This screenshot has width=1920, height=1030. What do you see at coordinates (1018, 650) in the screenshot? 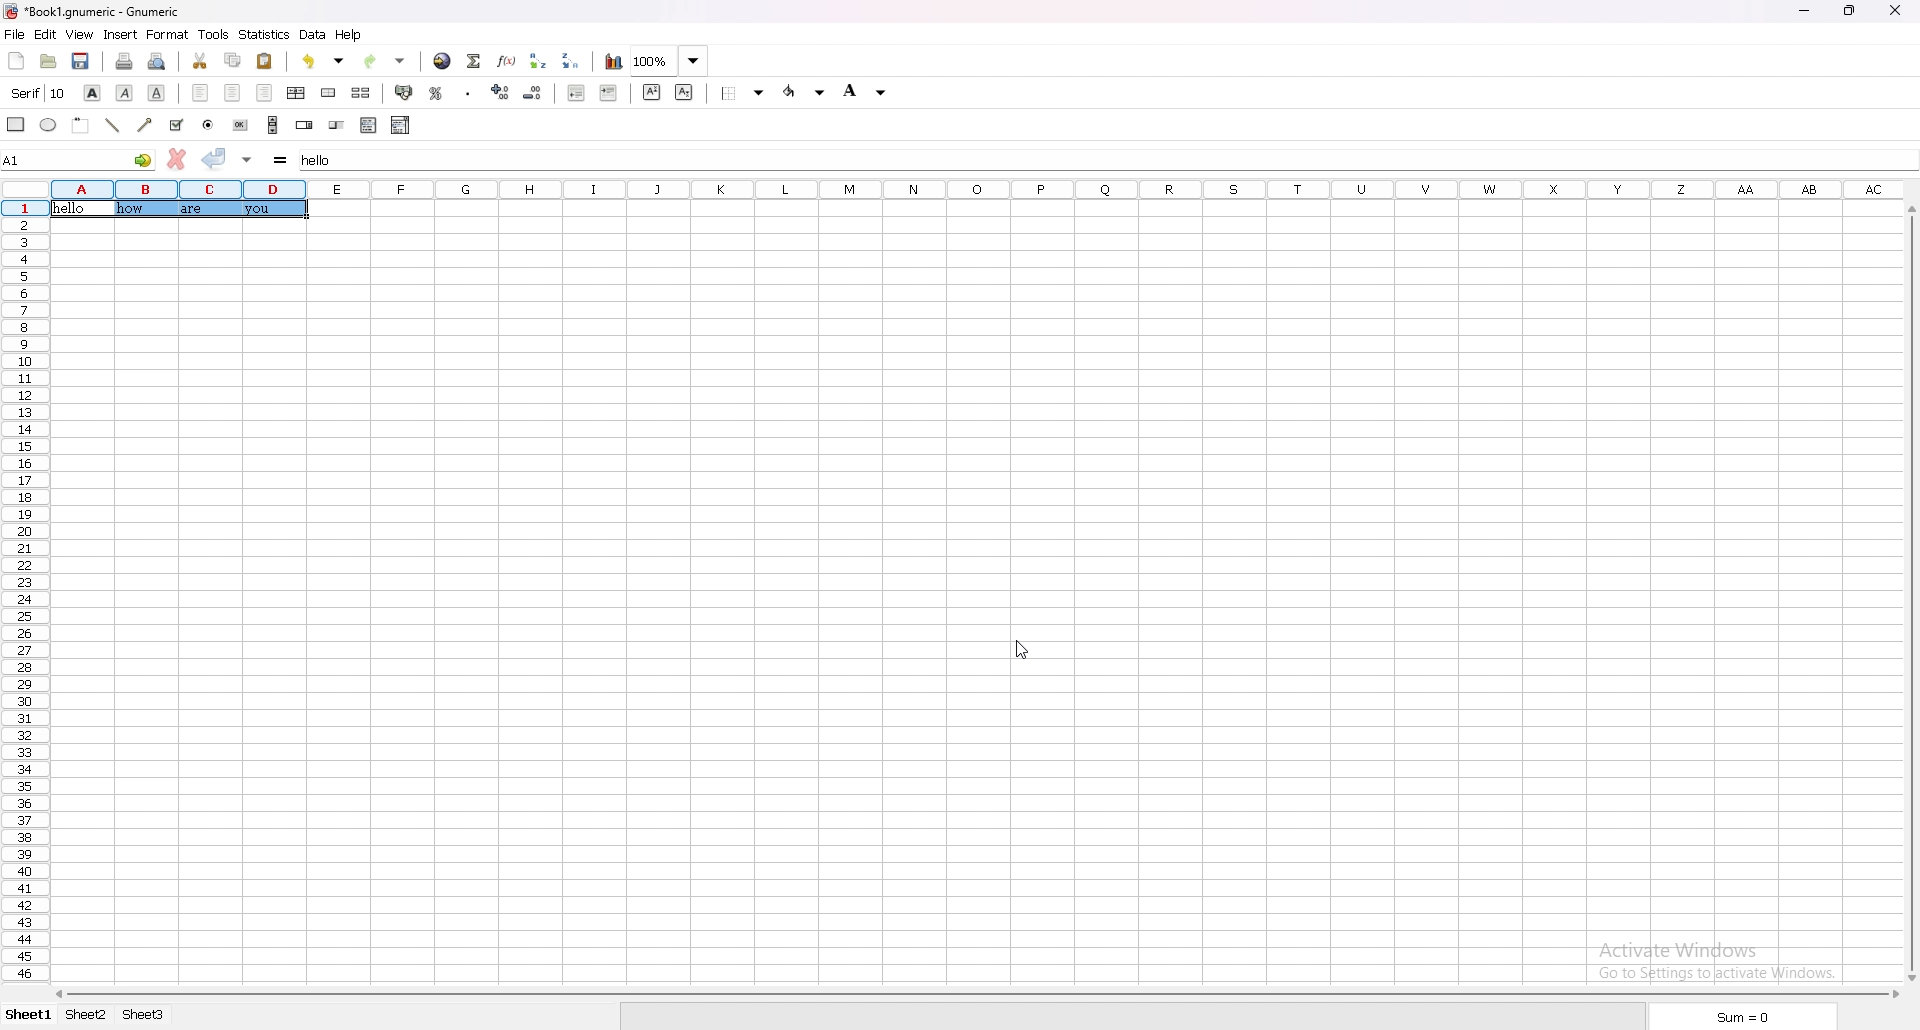
I see `cursor` at bounding box center [1018, 650].